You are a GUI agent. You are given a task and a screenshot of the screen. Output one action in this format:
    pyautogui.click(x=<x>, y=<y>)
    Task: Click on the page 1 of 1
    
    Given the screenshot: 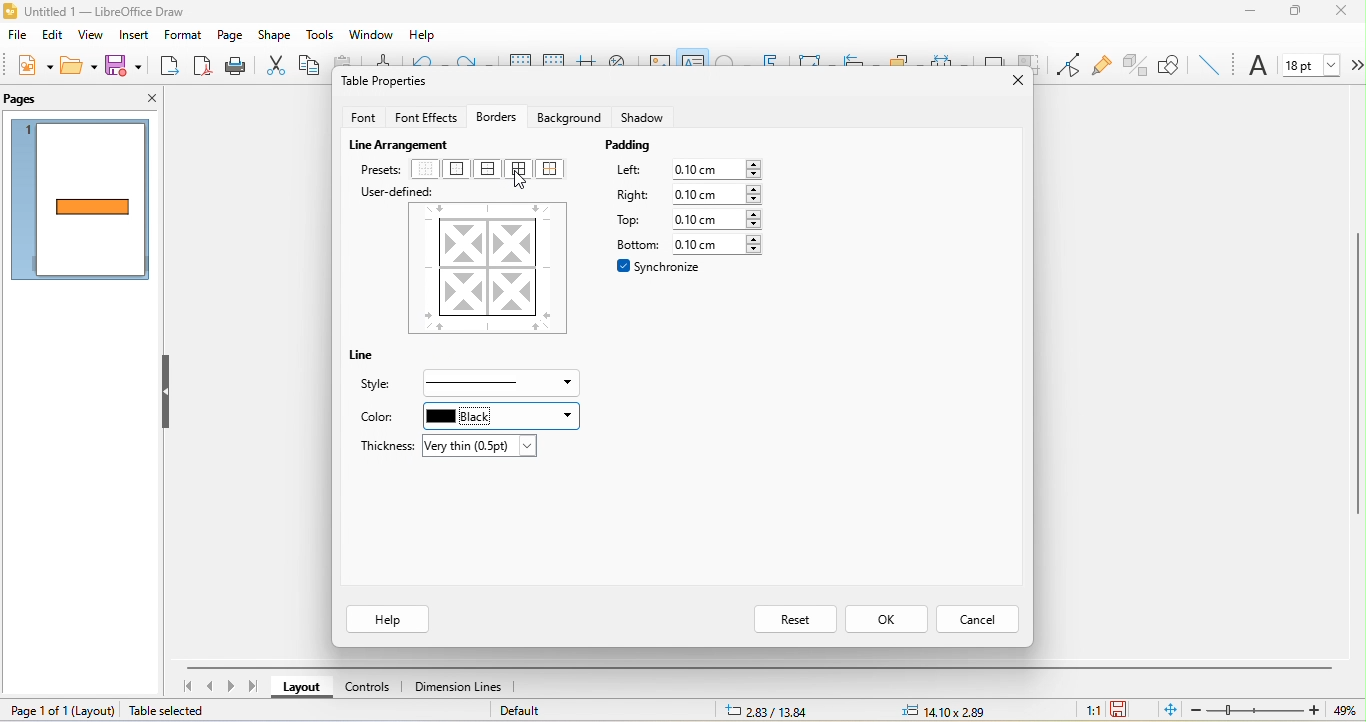 What is the action you would take?
    pyautogui.click(x=35, y=709)
    